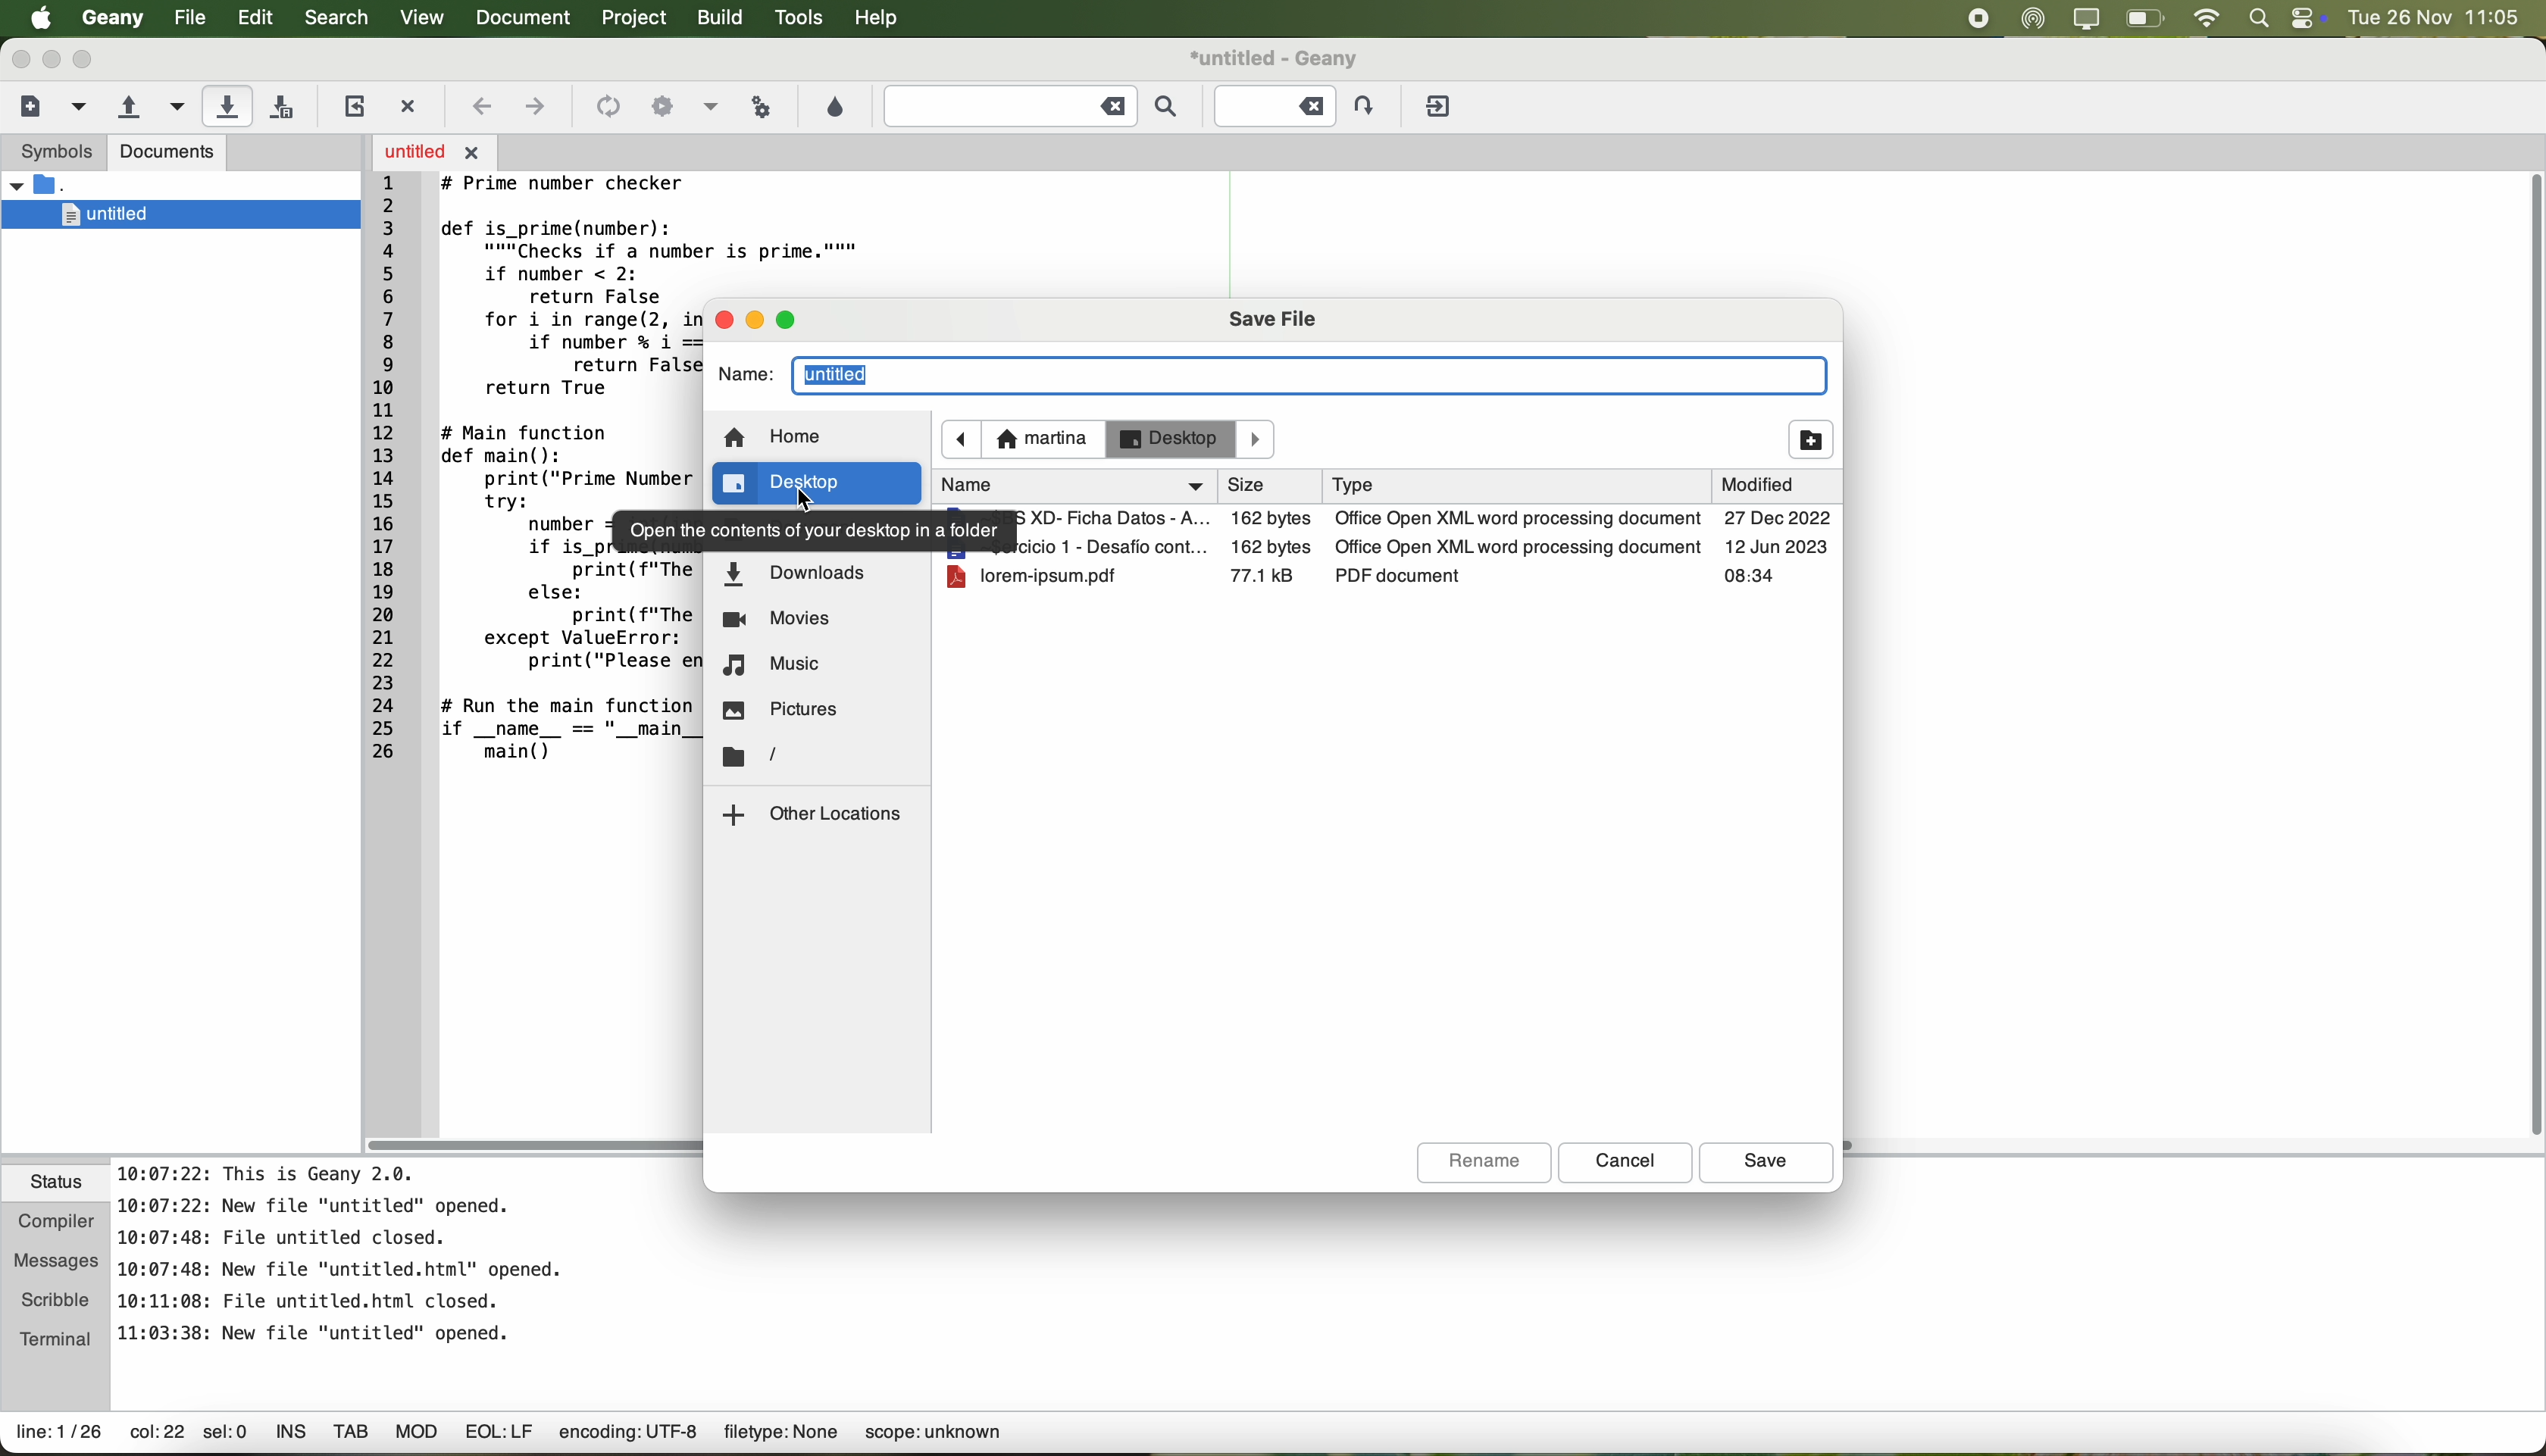 The width and height of the screenshot is (2546, 1456). What do you see at coordinates (89, 59) in the screenshot?
I see `maximize Geany` at bounding box center [89, 59].